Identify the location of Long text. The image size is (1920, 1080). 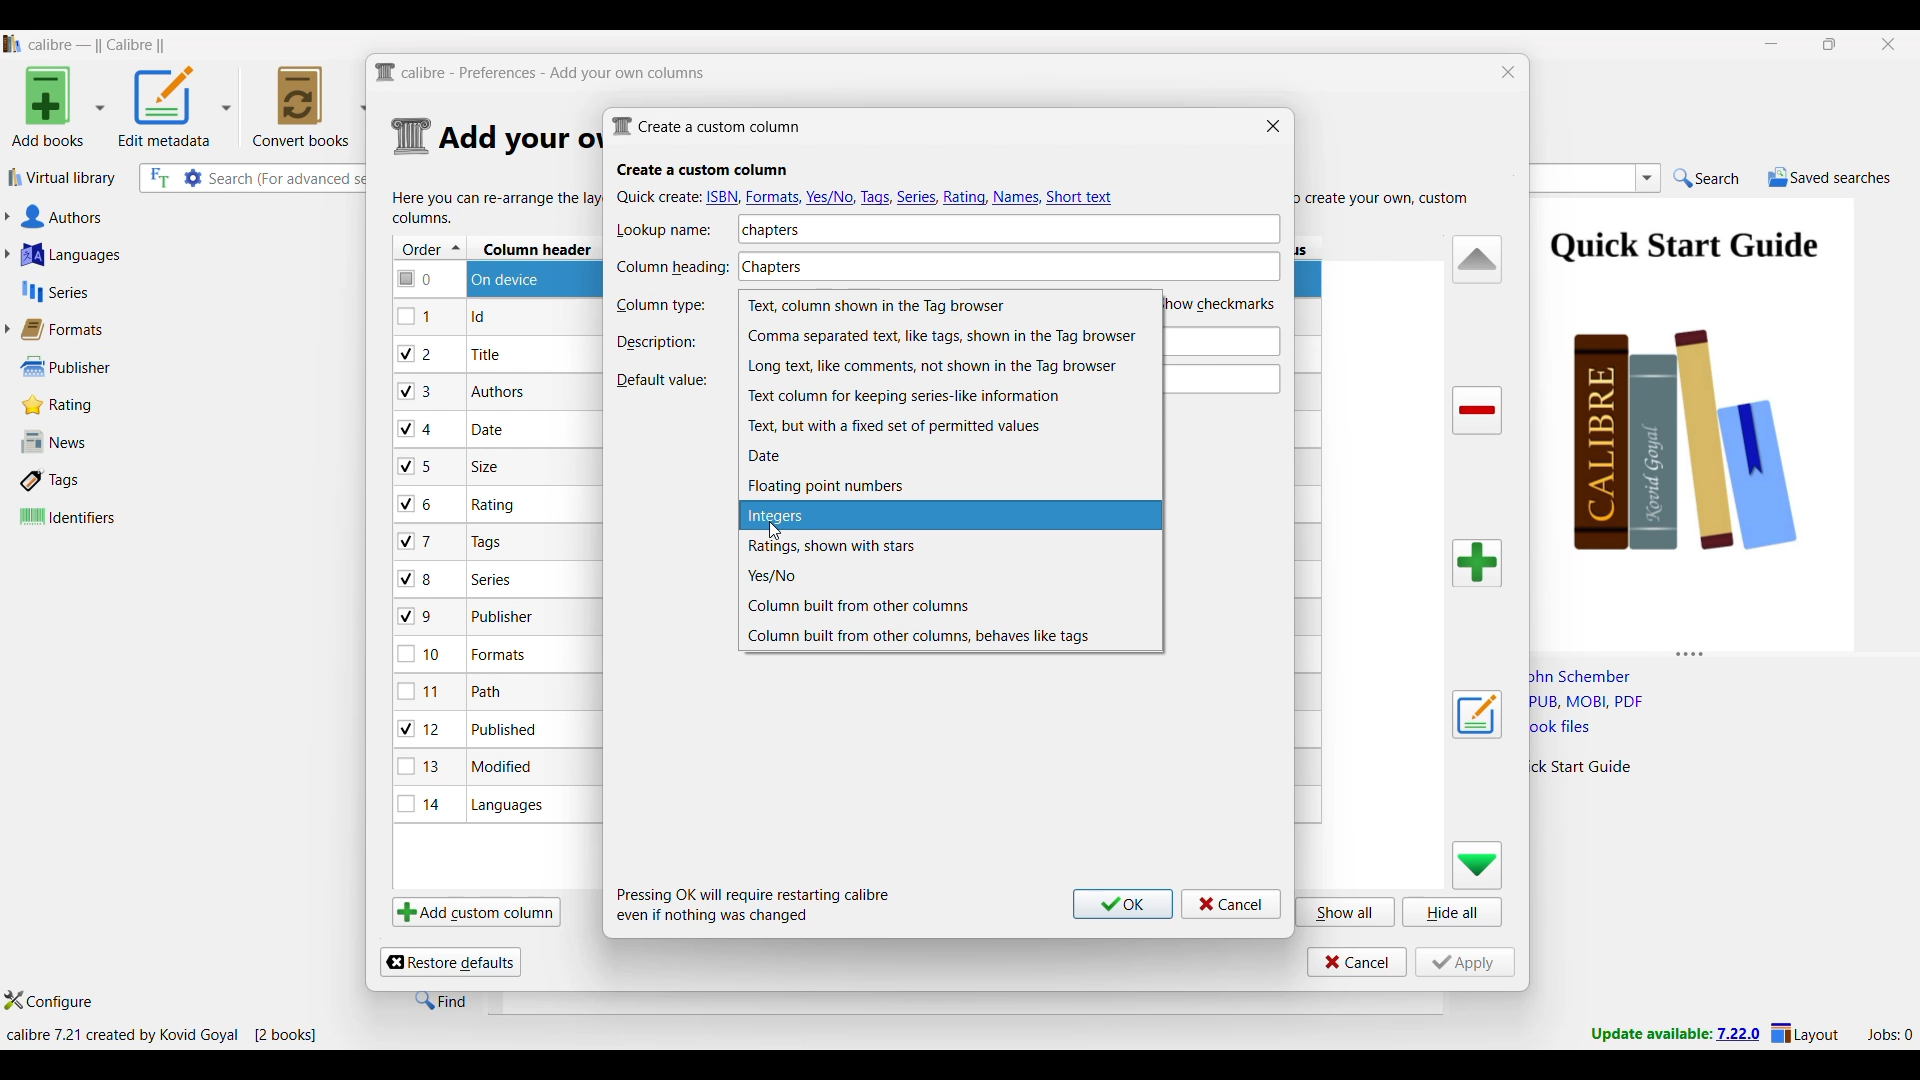
(951, 366).